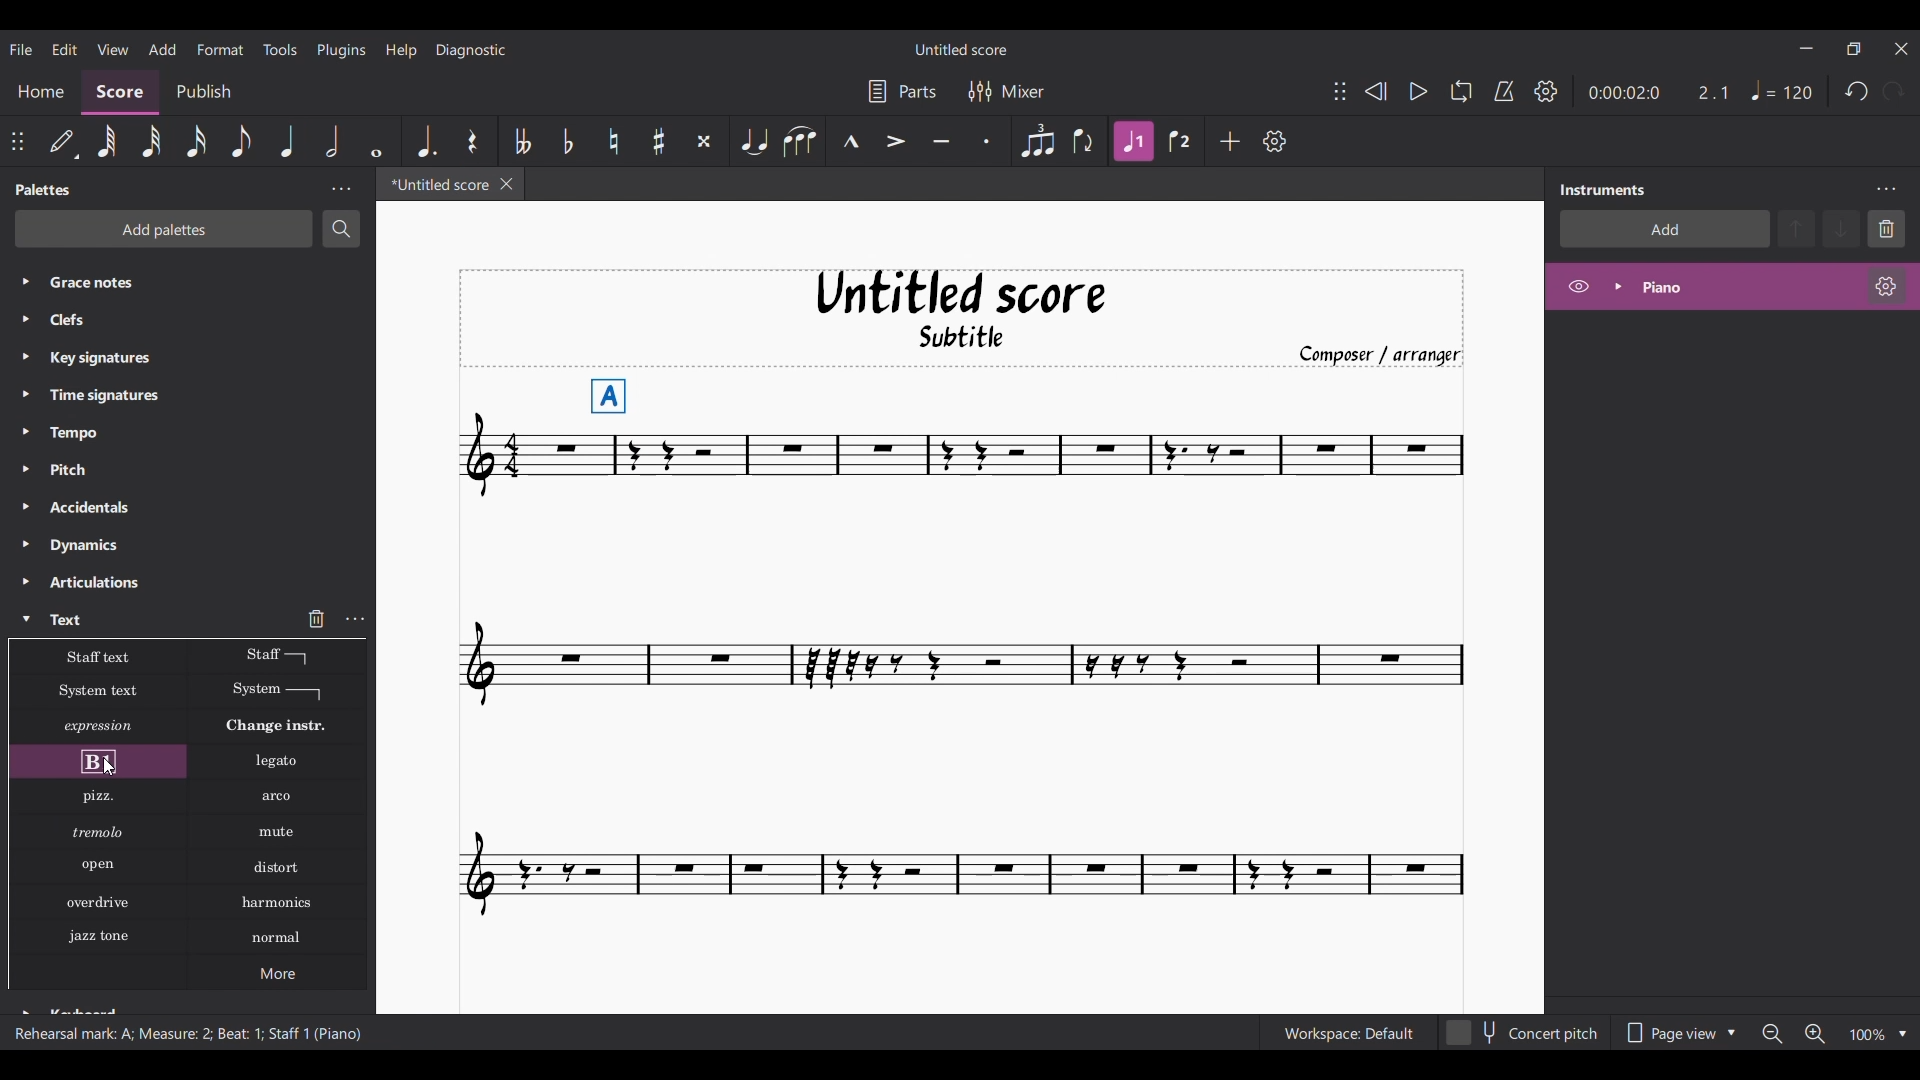 The height and width of the screenshot is (1080, 1920). Describe the element at coordinates (1868, 1034) in the screenshot. I see `Zoom factor` at that location.